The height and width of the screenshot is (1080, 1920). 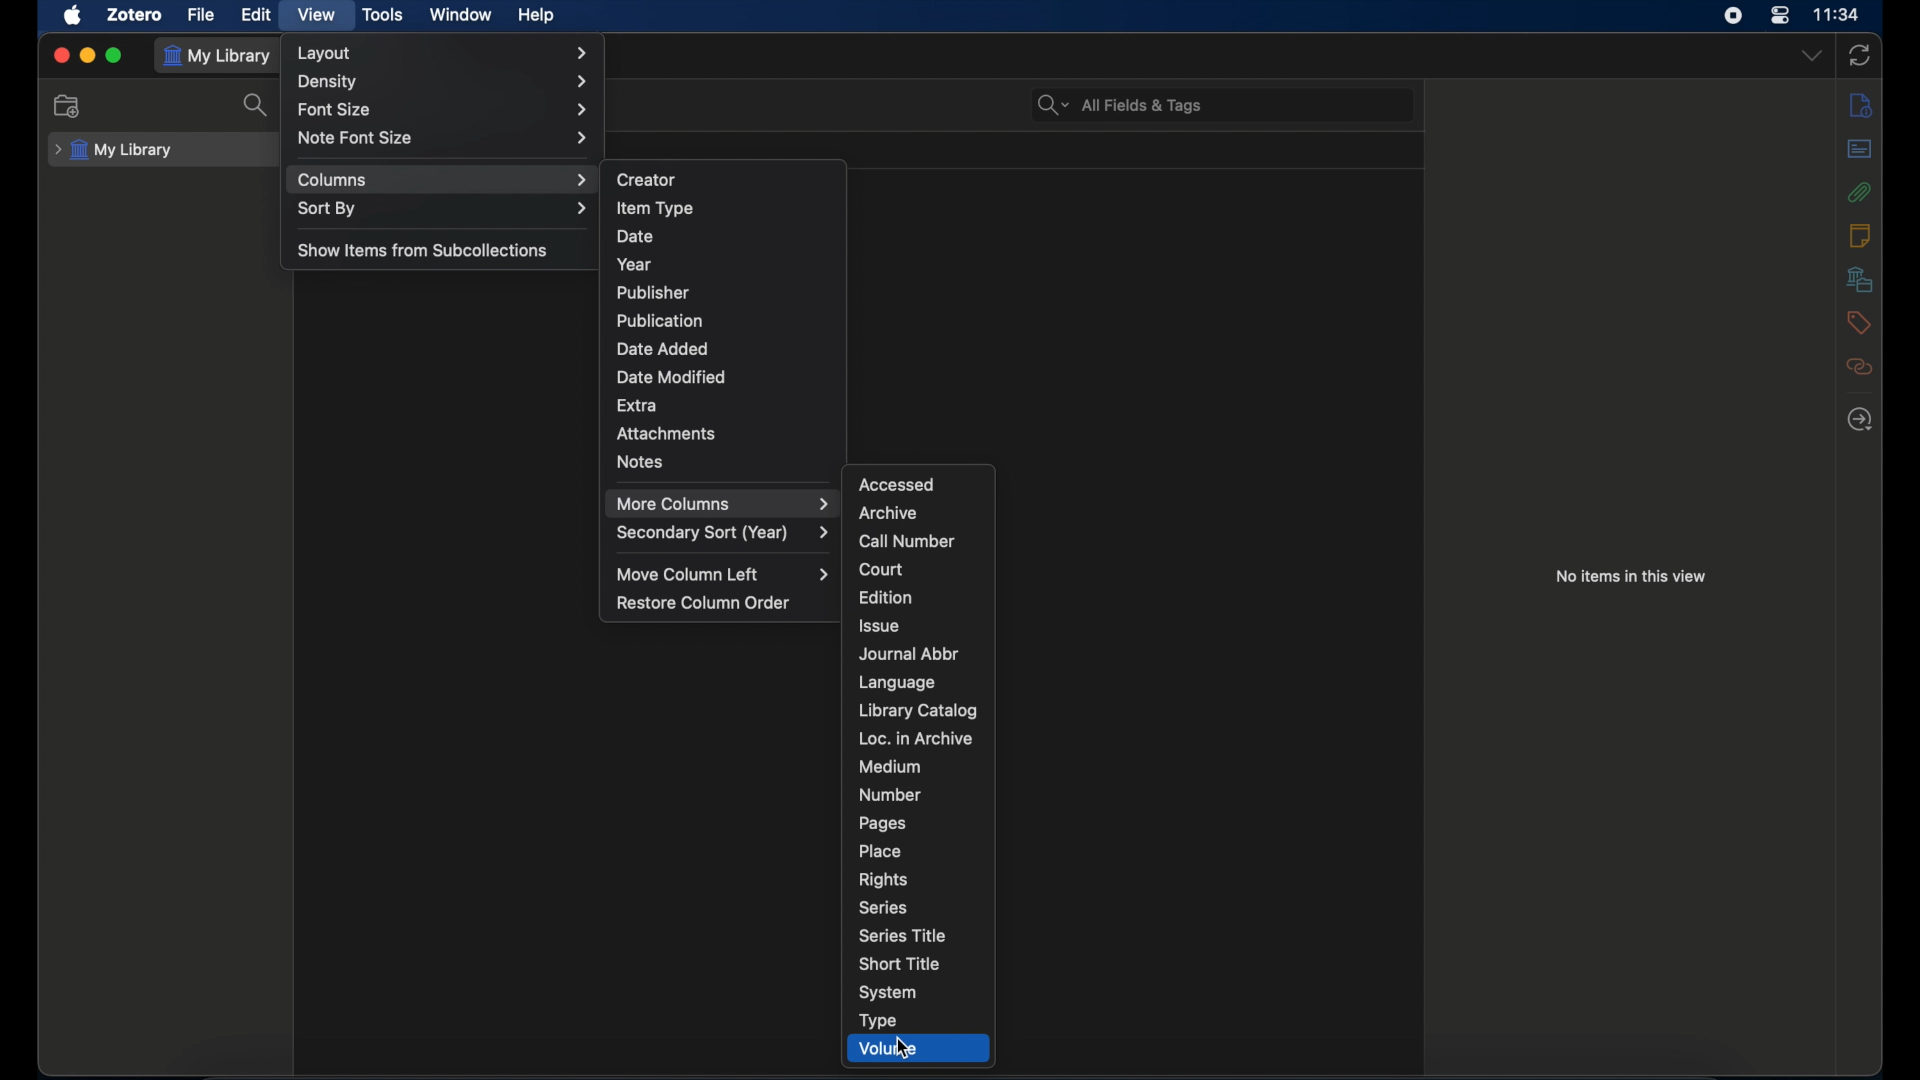 What do you see at coordinates (88, 57) in the screenshot?
I see `minimize` at bounding box center [88, 57].